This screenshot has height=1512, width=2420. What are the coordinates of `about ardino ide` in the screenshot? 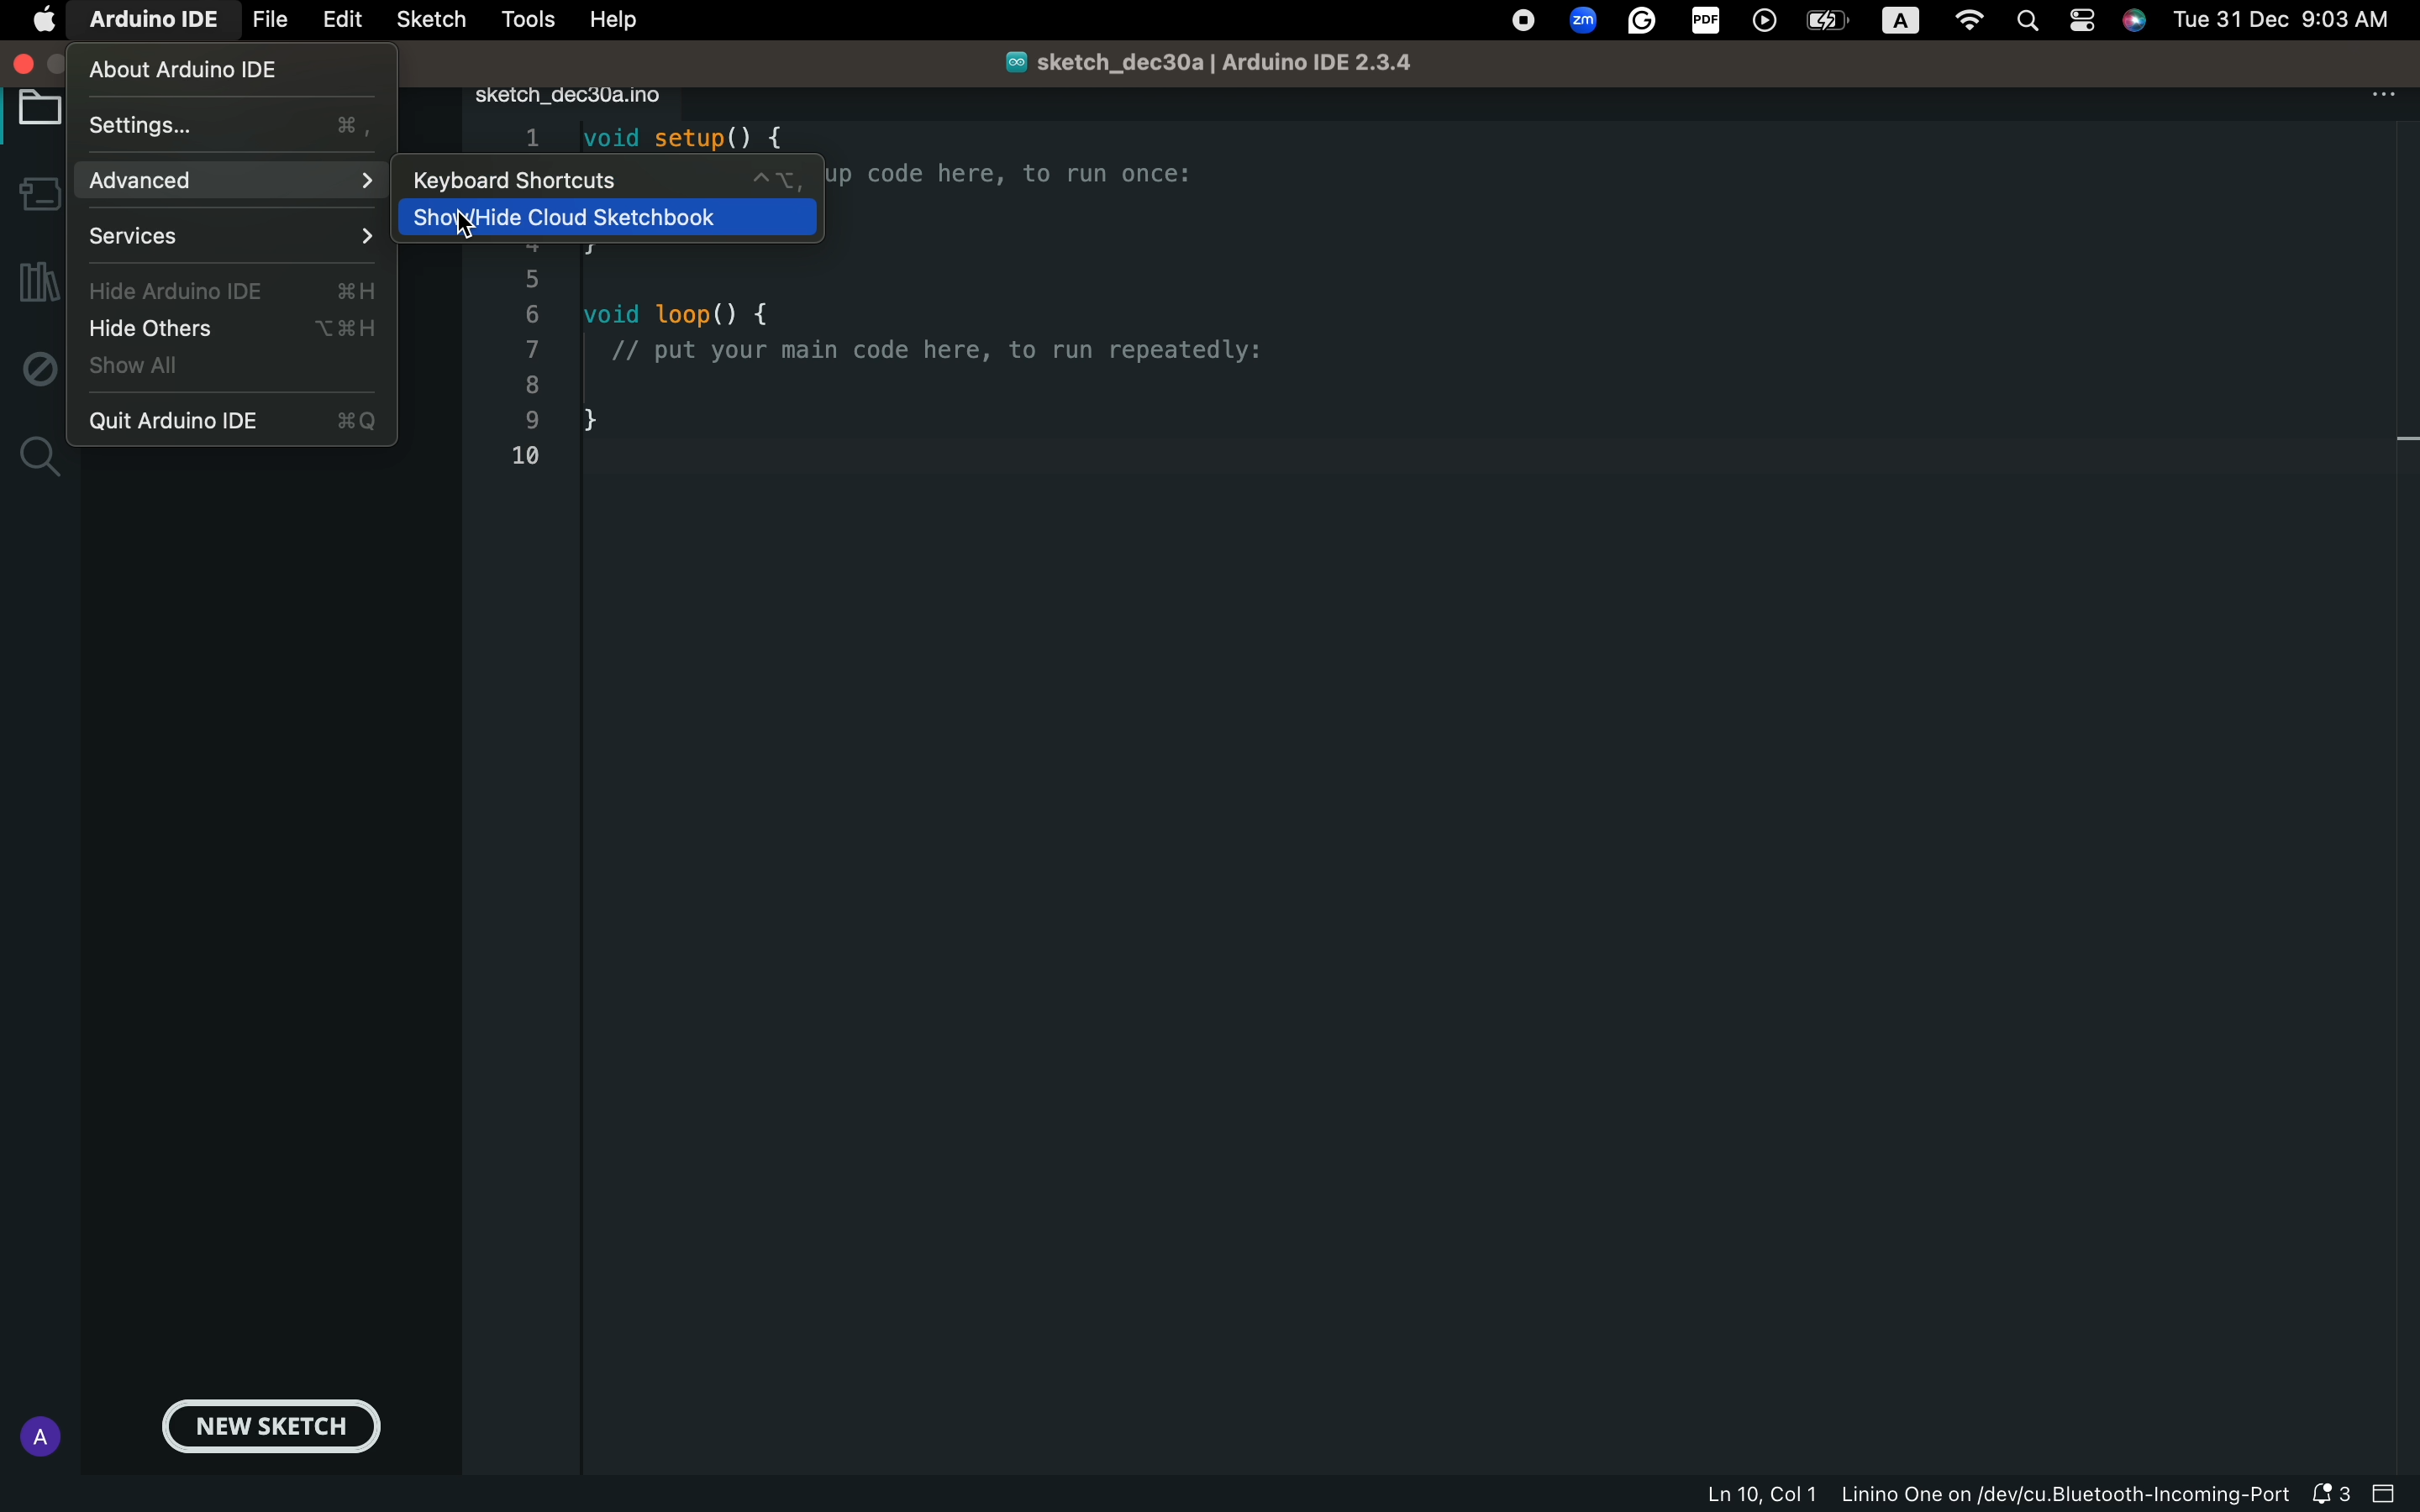 It's located at (209, 70).